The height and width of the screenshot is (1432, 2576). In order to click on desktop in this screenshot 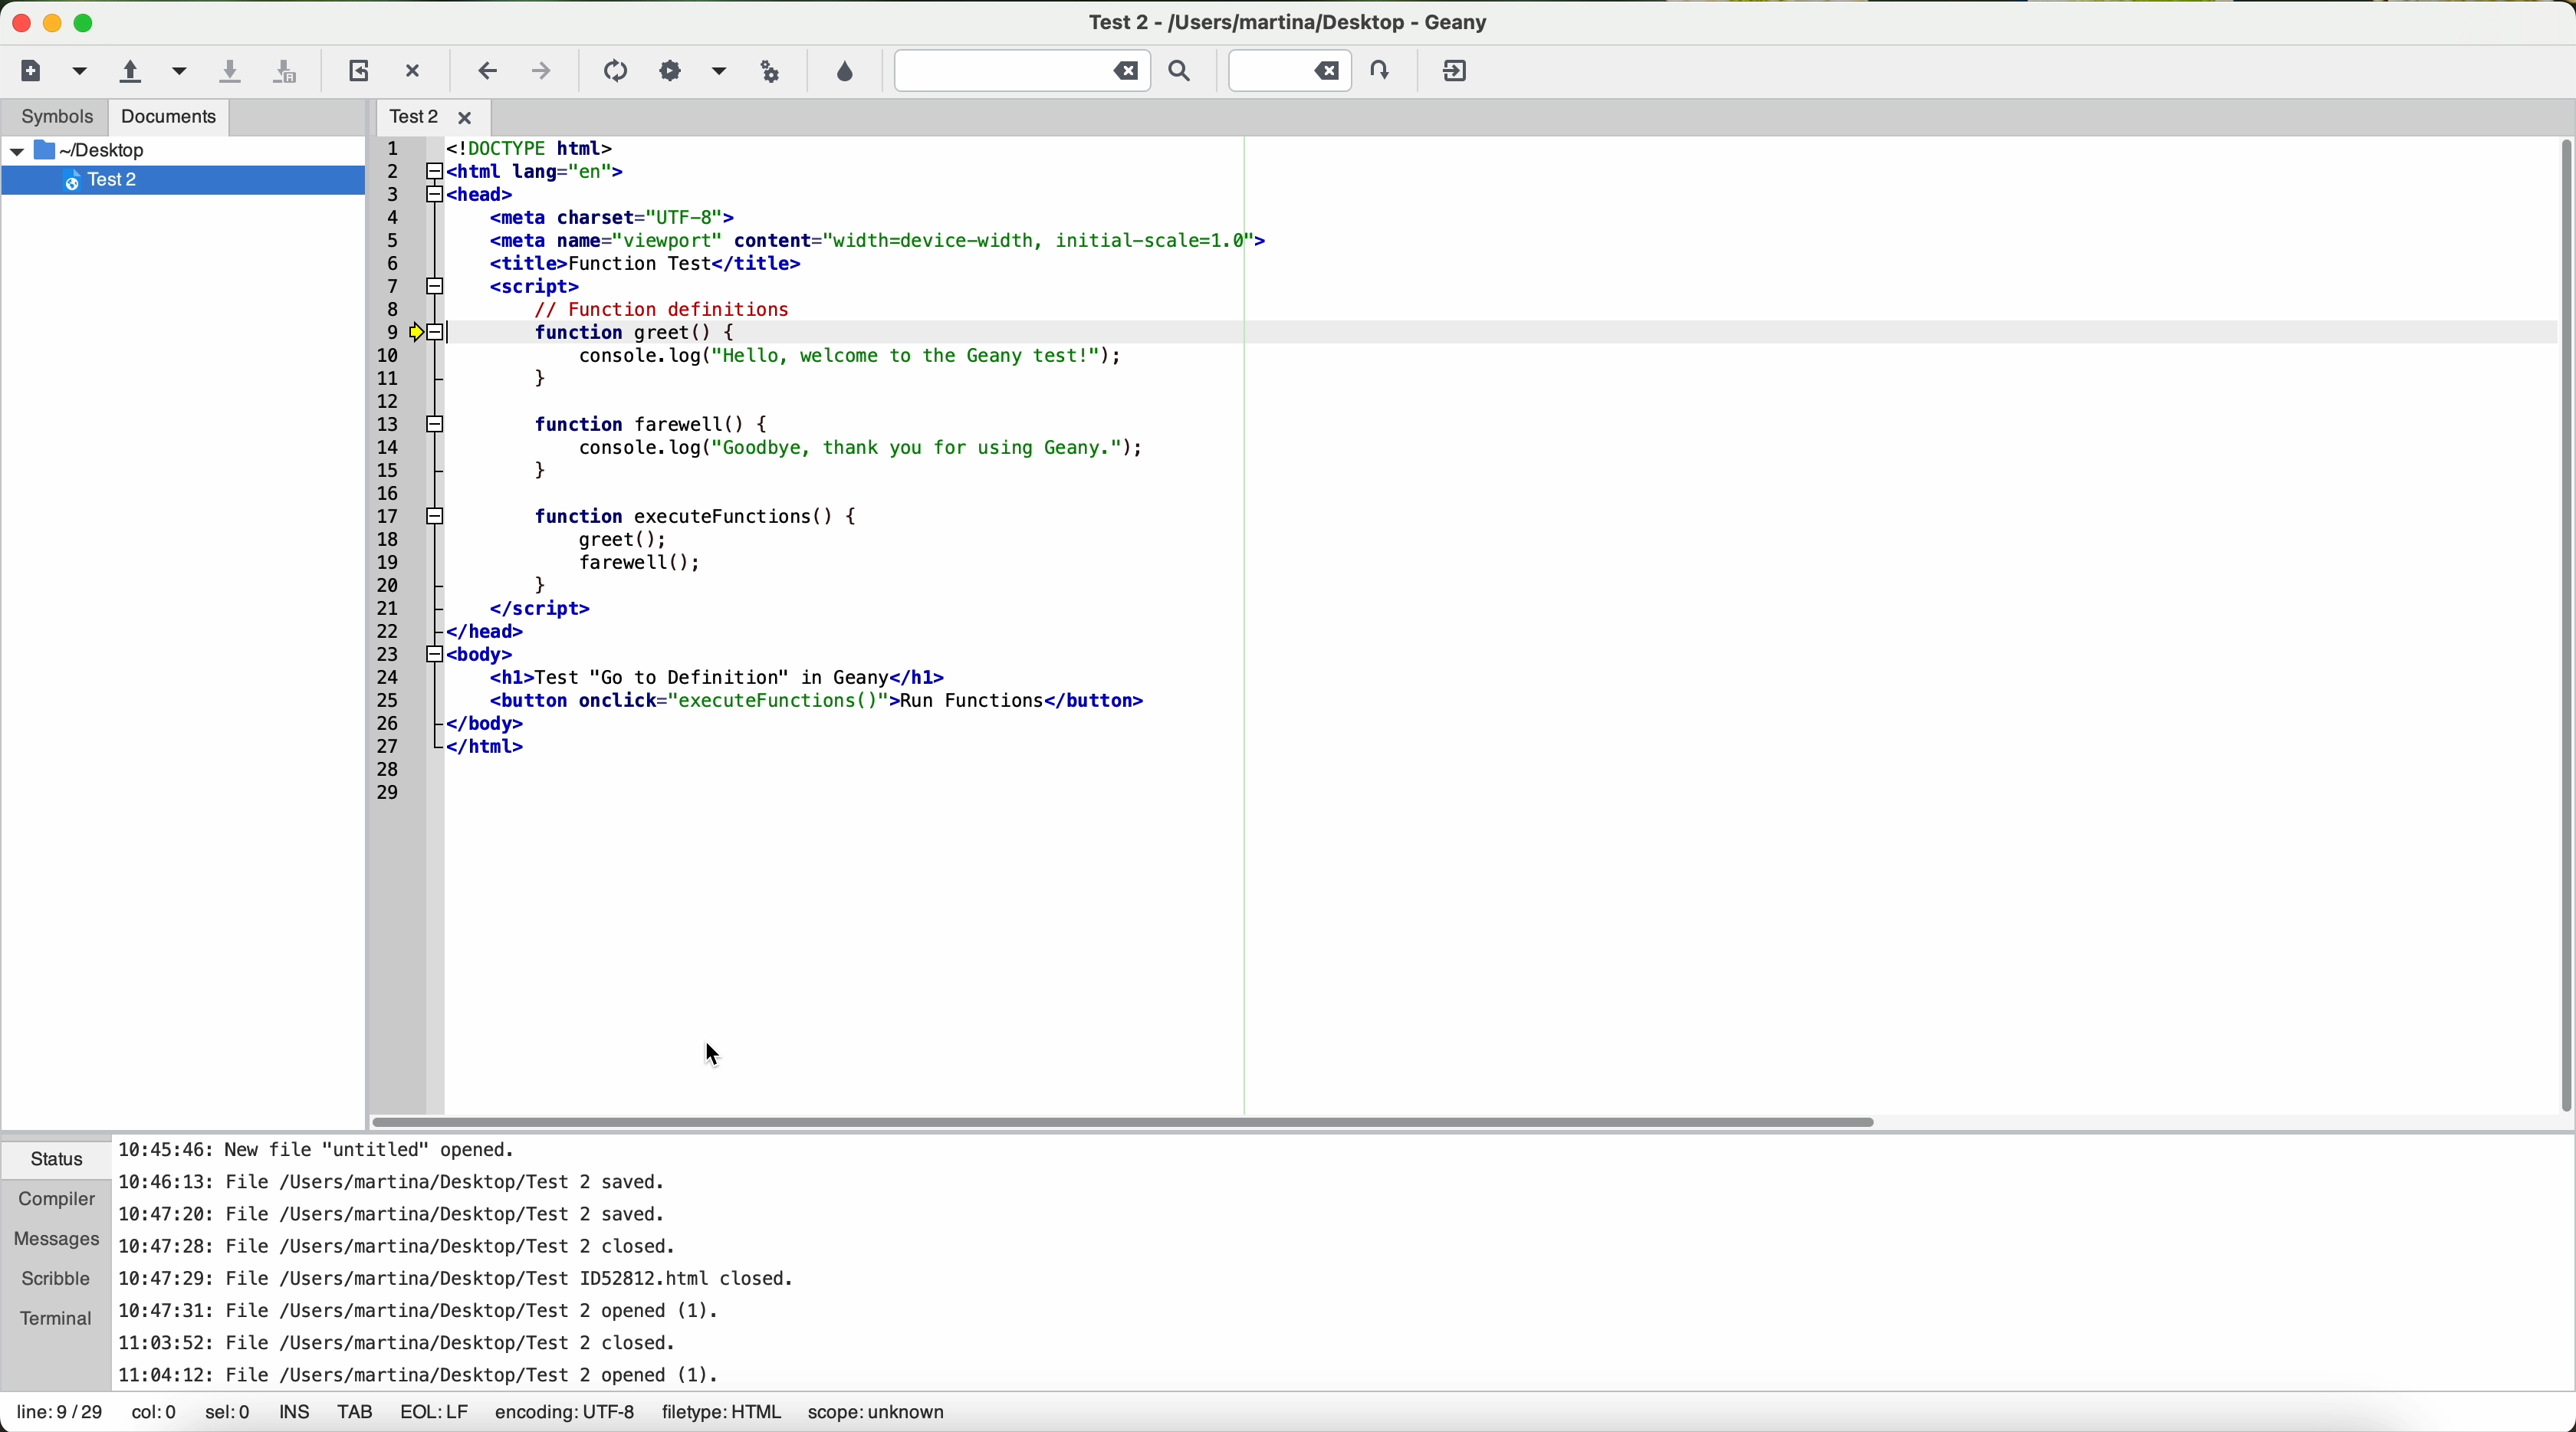, I will do `click(119, 150)`.